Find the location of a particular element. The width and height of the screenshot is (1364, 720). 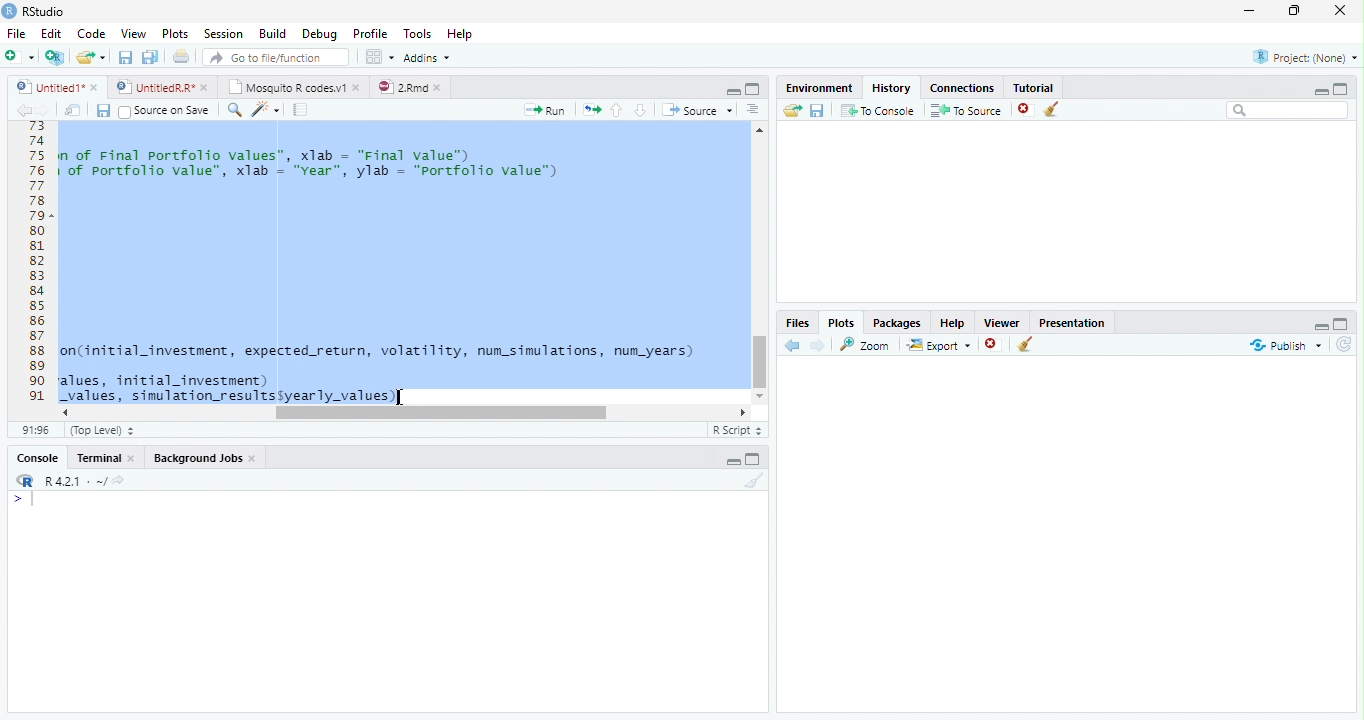

Save is located at coordinates (817, 110).